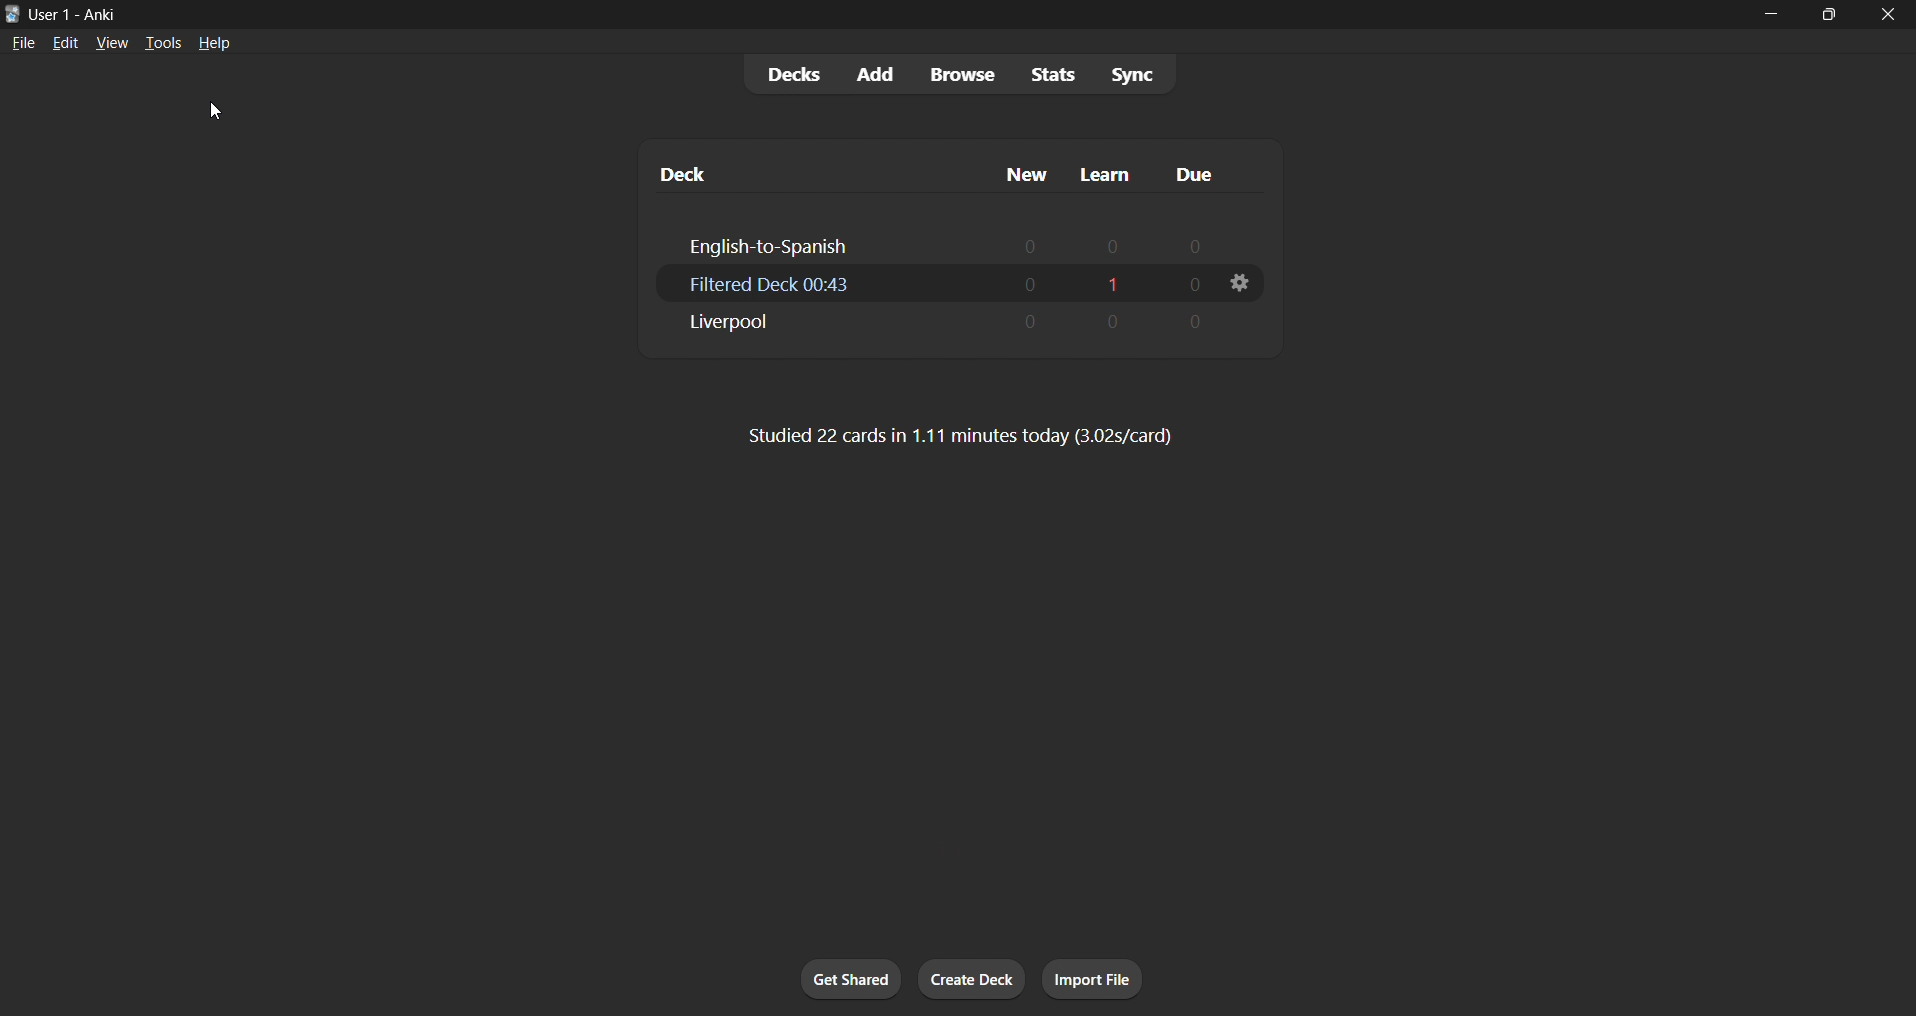 The image size is (1916, 1016). Describe the element at coordinates (968, 983) in the screenshot. I see `create deck` at that location.